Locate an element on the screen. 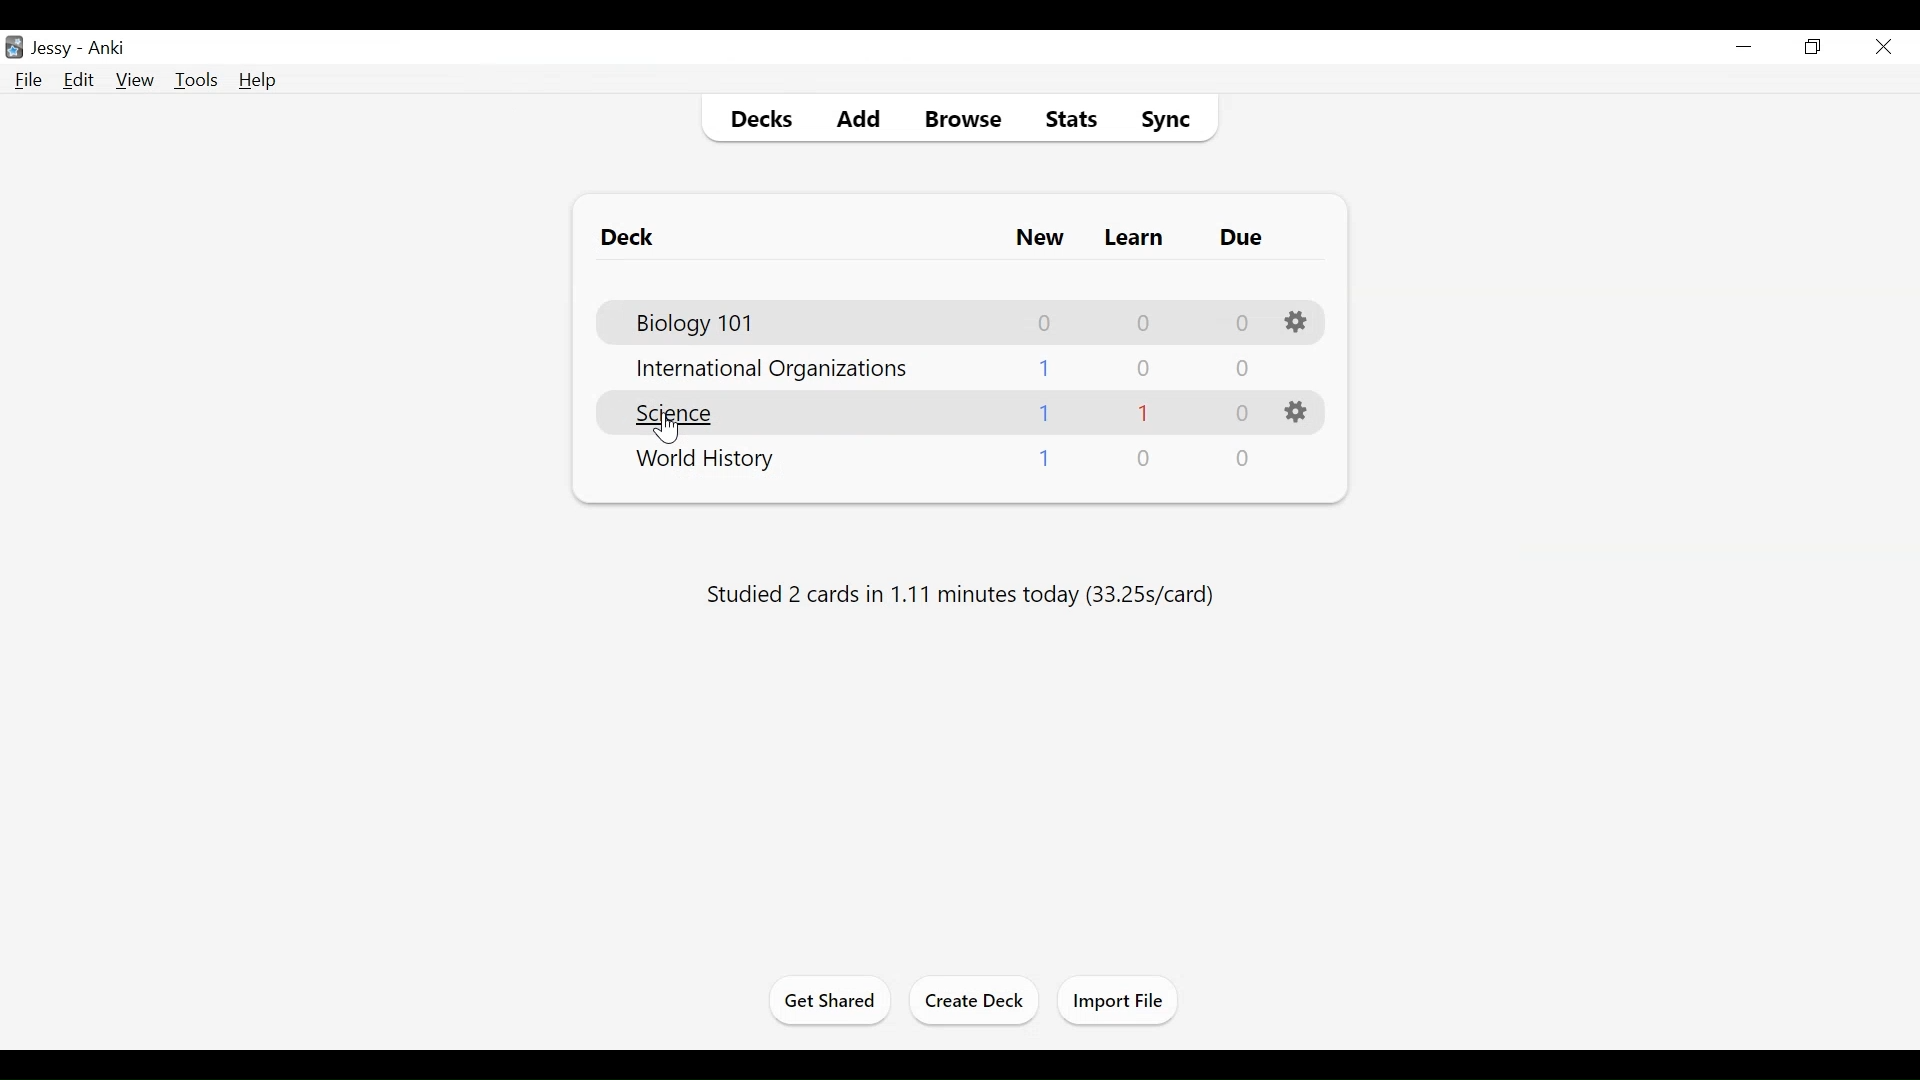 The image size is (1920, 1080). Due Cards Count is located at coordinates (1240, 370).